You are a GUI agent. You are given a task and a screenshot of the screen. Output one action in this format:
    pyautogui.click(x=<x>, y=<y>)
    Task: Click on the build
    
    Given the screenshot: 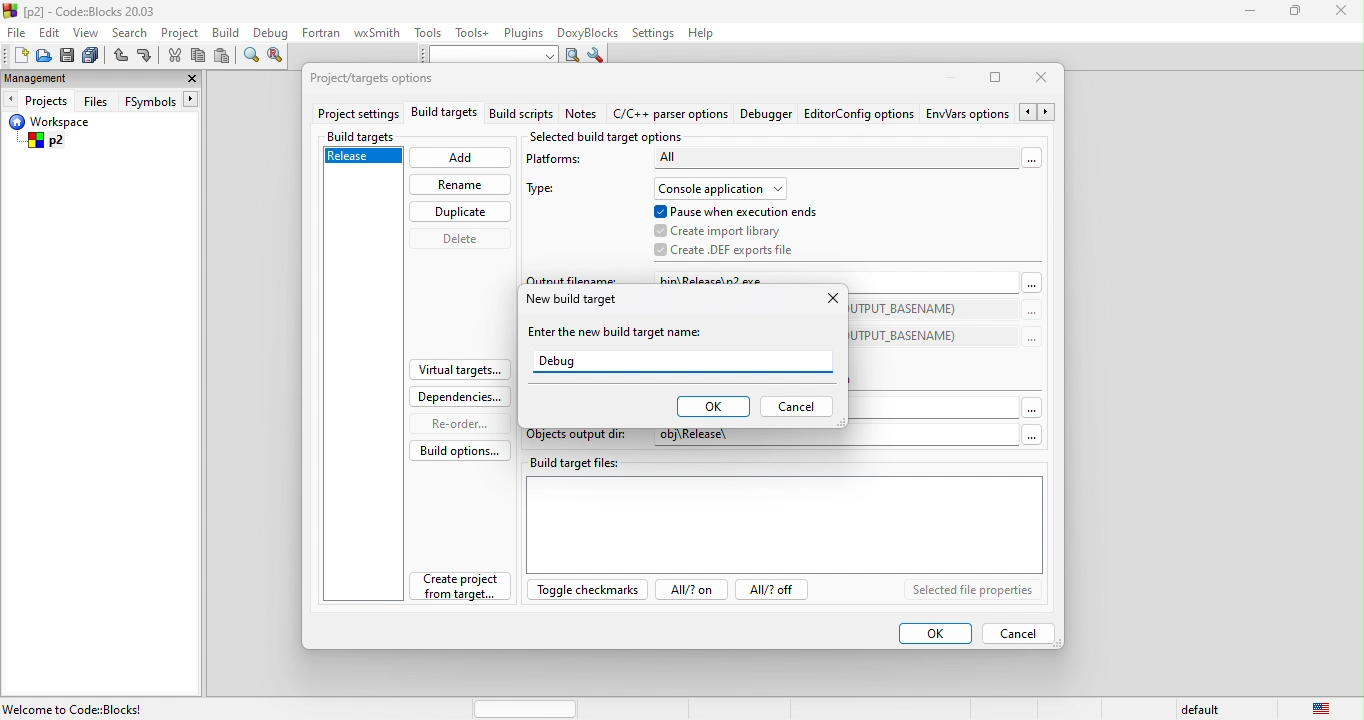 What is the action you would take?
    pyautogui.click(x=231, y=34)
    